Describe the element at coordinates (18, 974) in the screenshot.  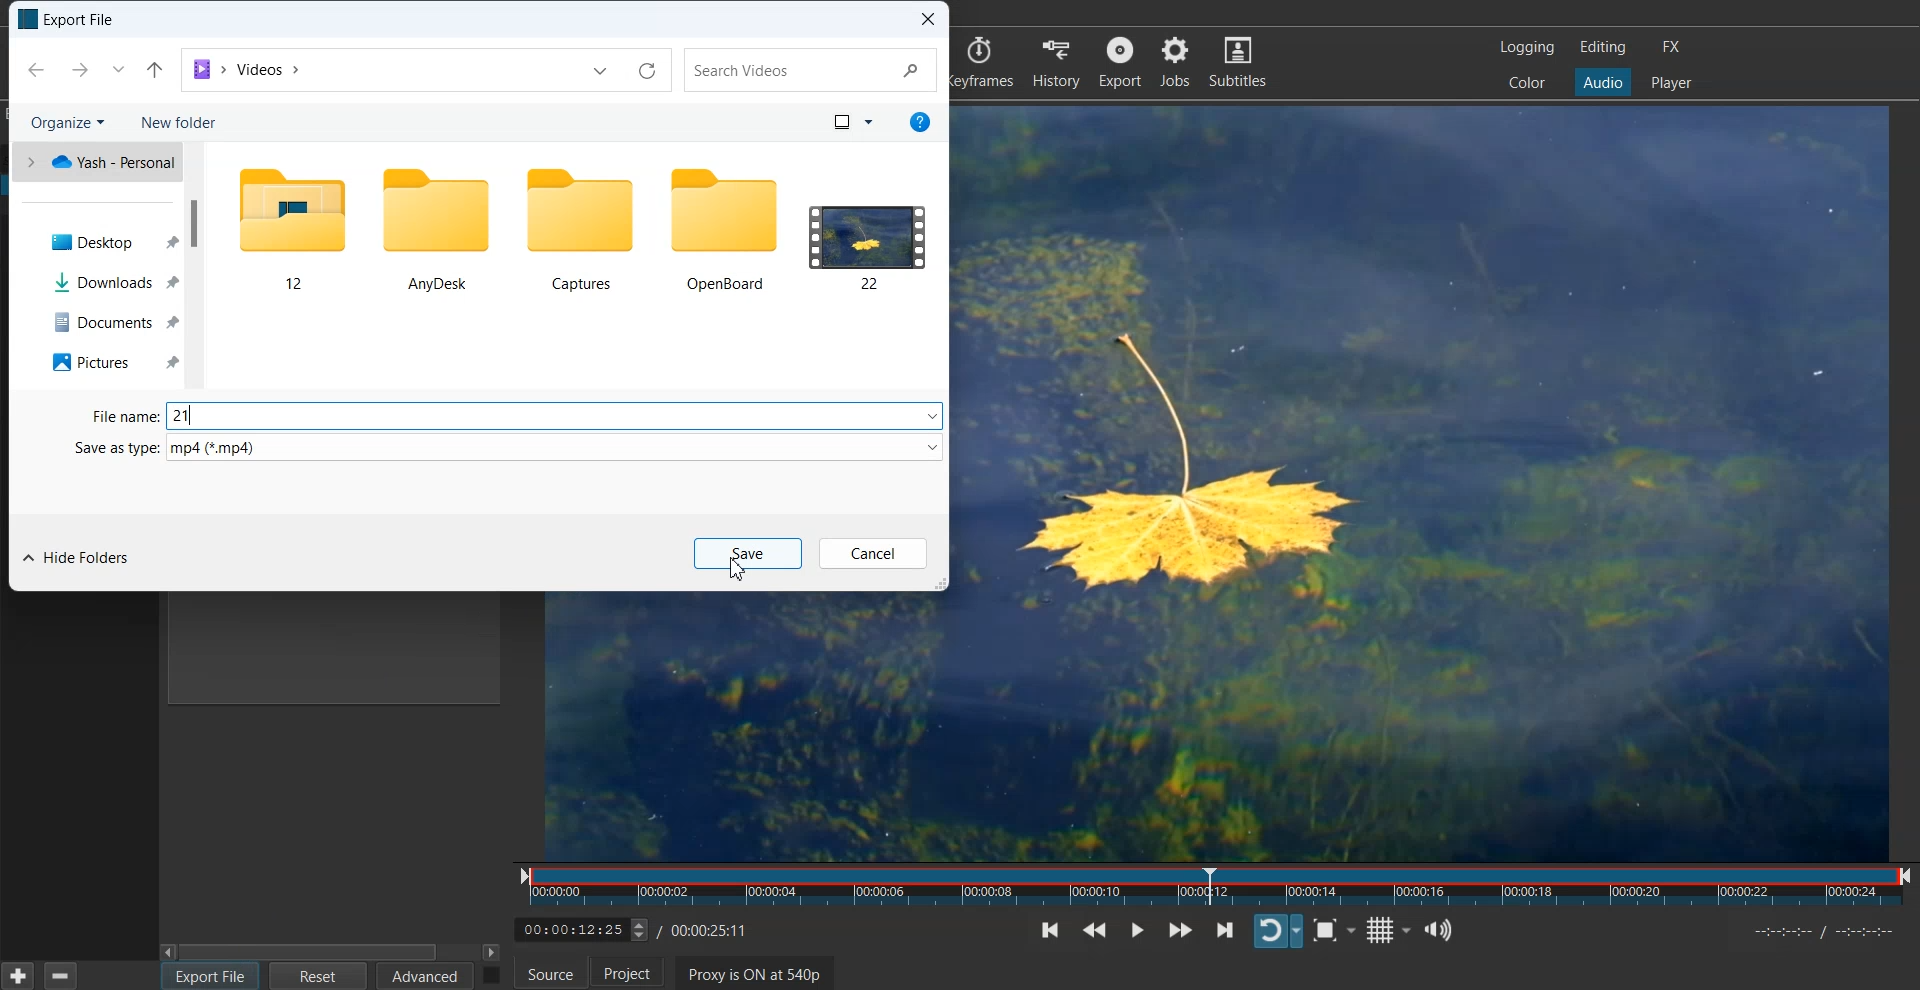
I see `Add Current settings` at that location.